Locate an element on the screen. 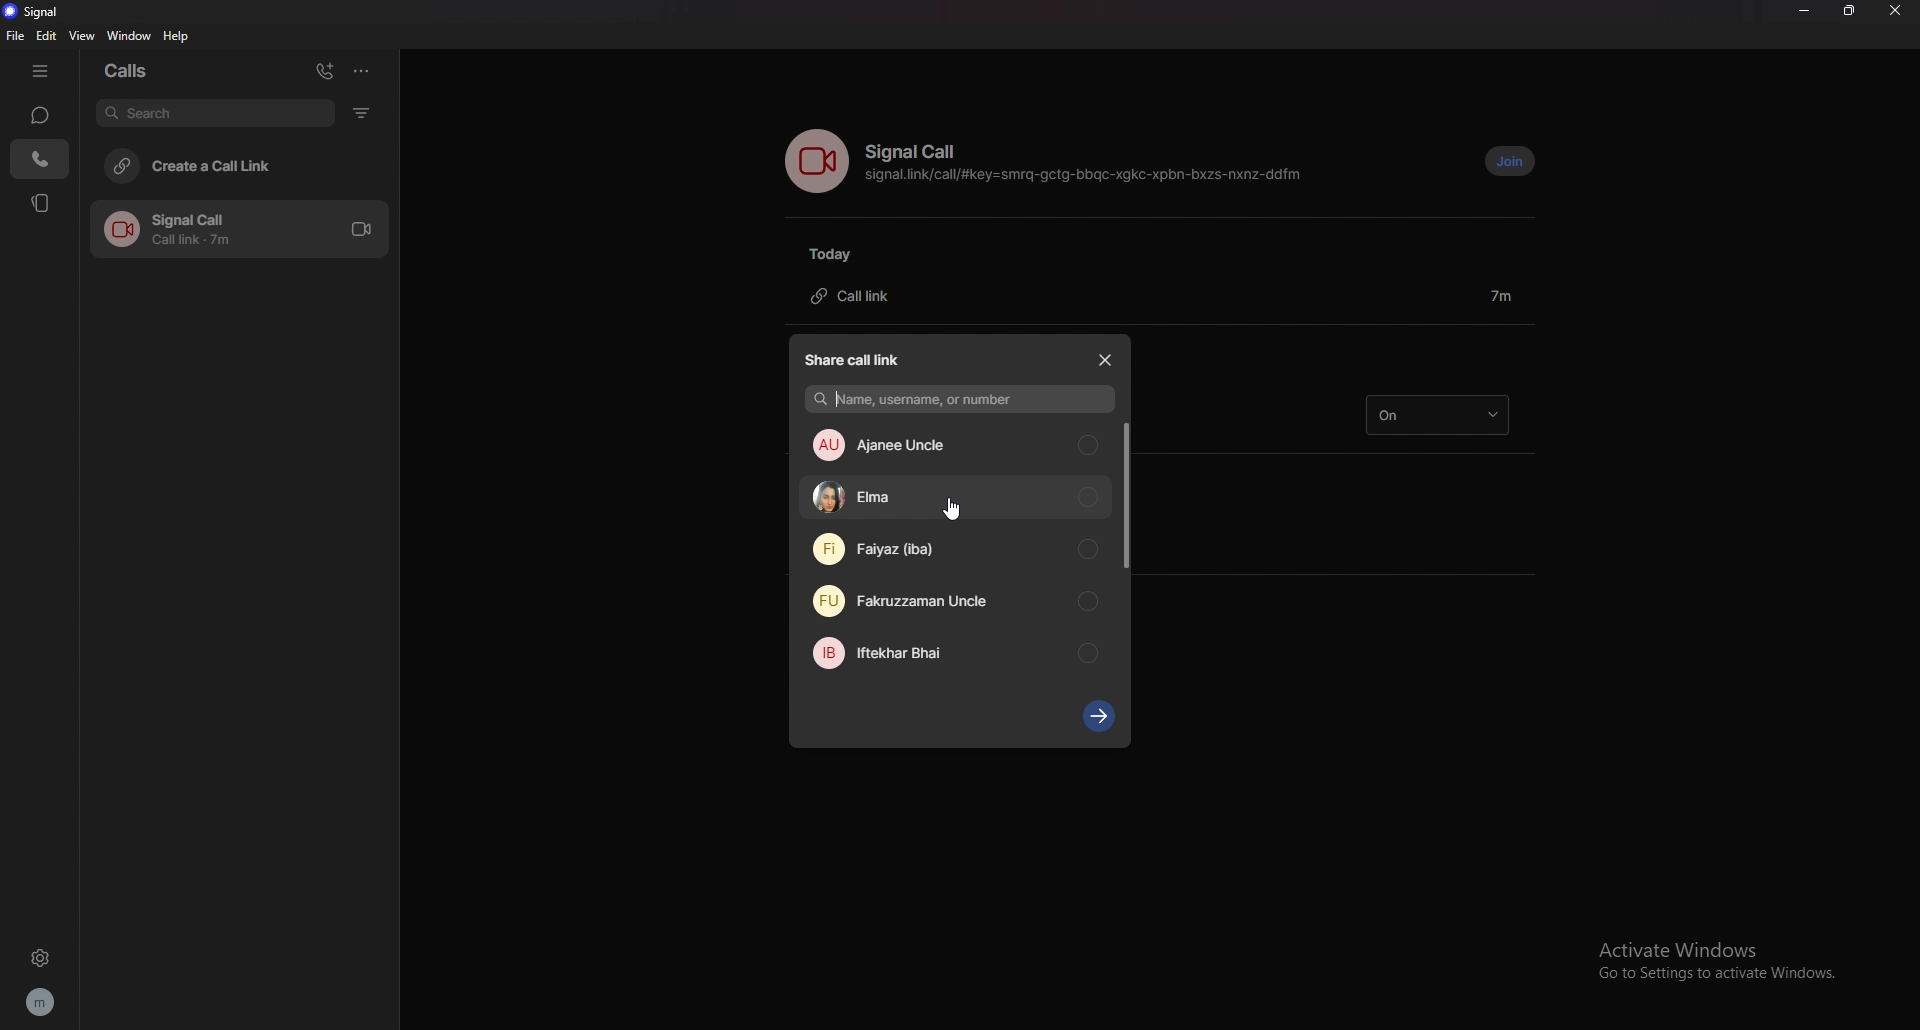 This screenshot has height=1030, width=1920. window is located at coordinates (129, 36).